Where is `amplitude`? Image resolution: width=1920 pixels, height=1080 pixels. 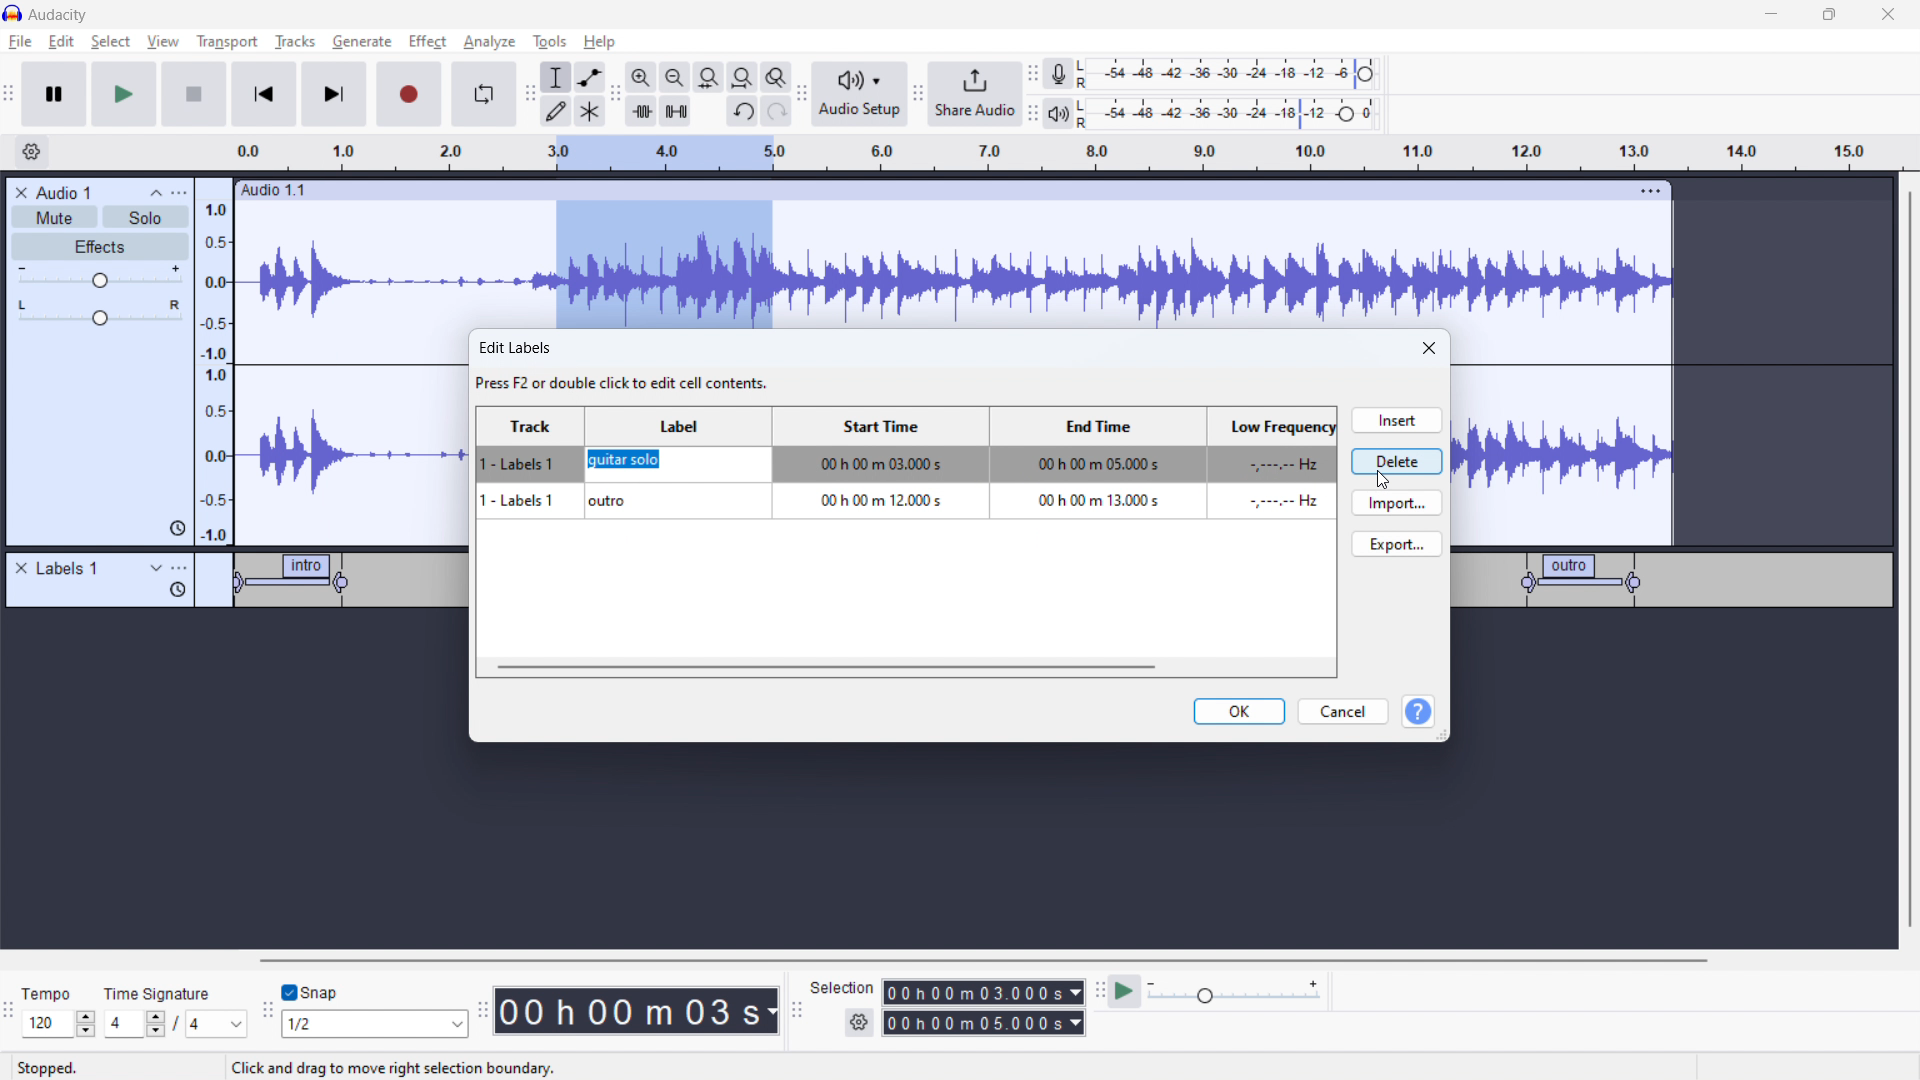 amplitude is located at coordinates (215, 361).